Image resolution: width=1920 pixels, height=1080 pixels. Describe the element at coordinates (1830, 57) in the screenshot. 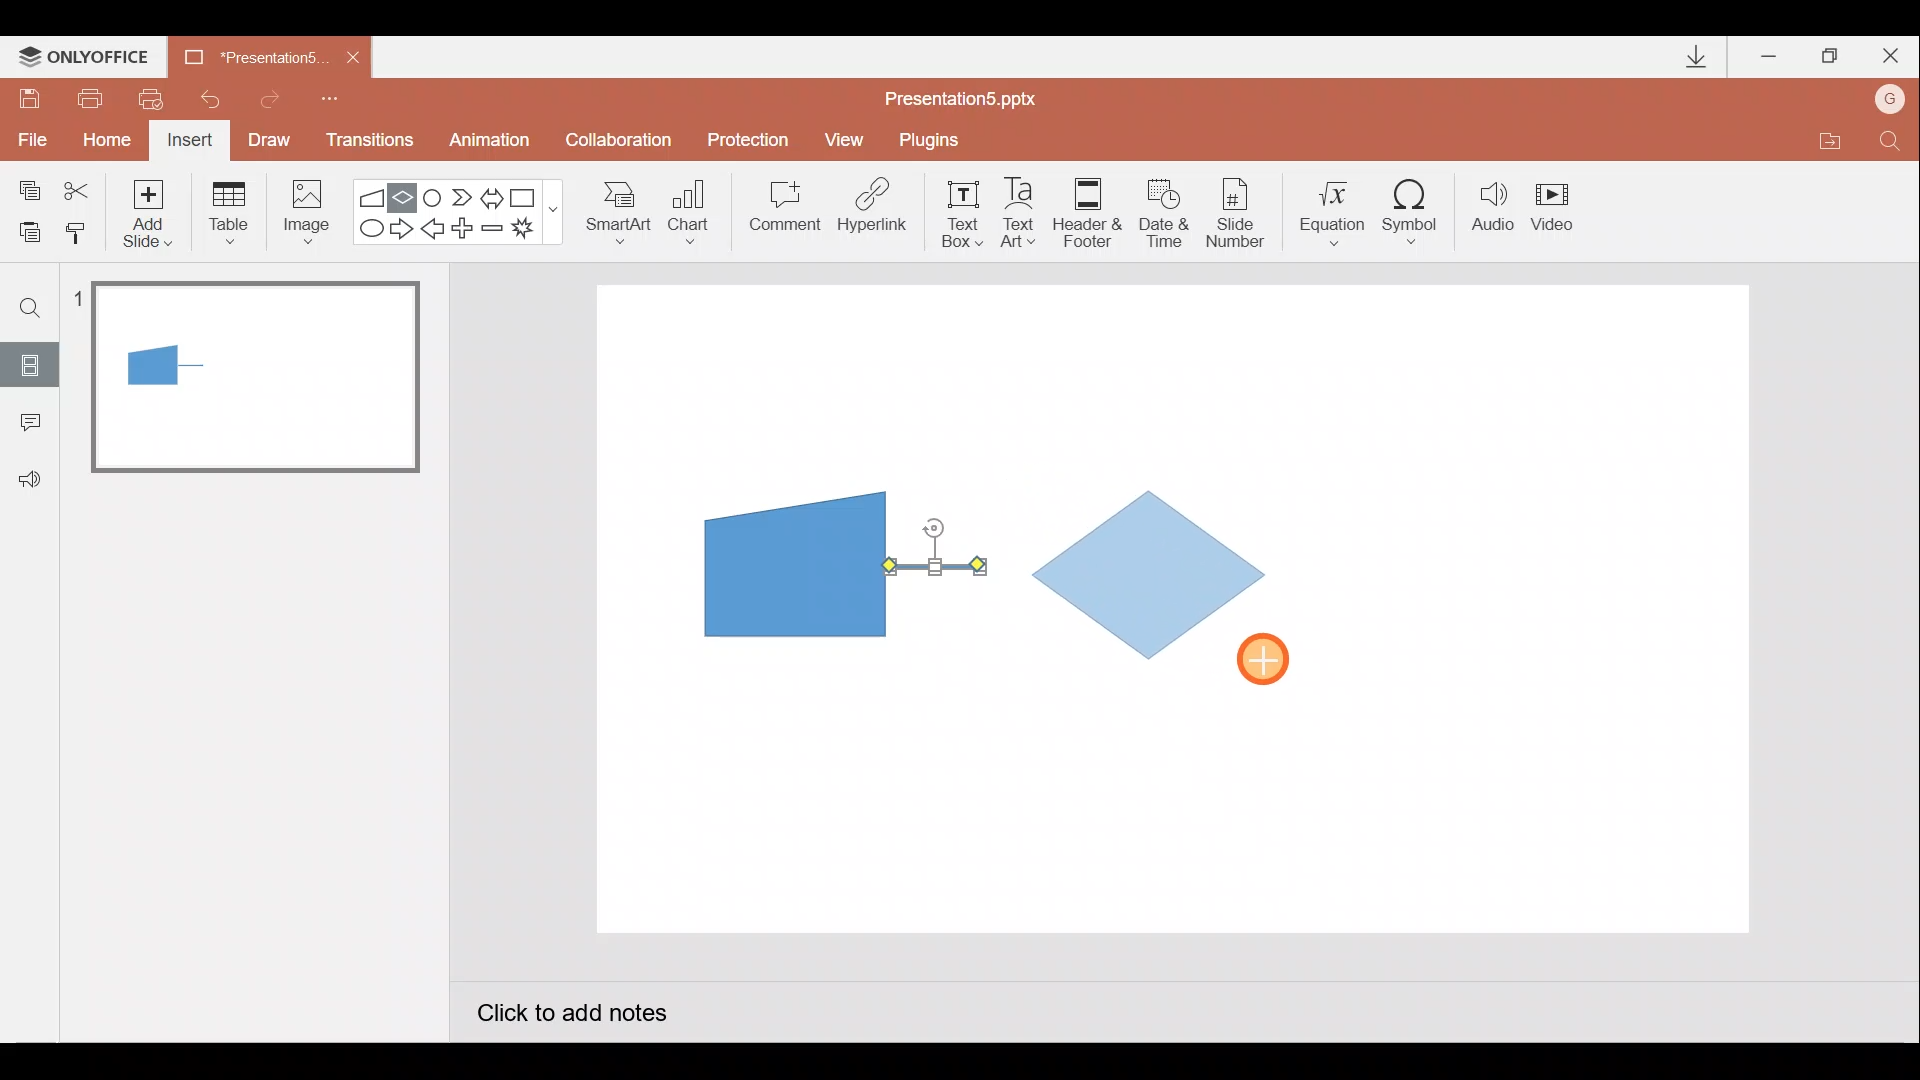

I see `Maximize` at that location.